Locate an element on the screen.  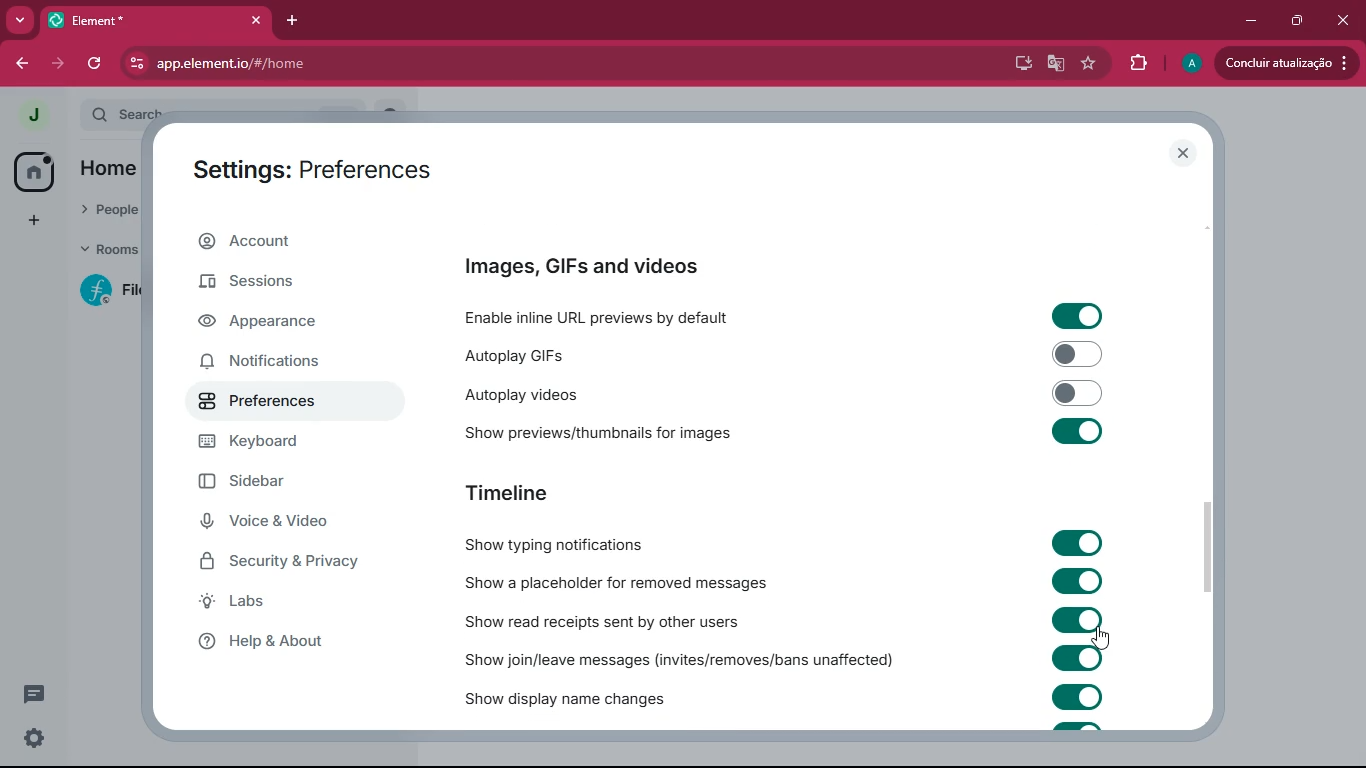
updates is located at coordinates (1285, 64).